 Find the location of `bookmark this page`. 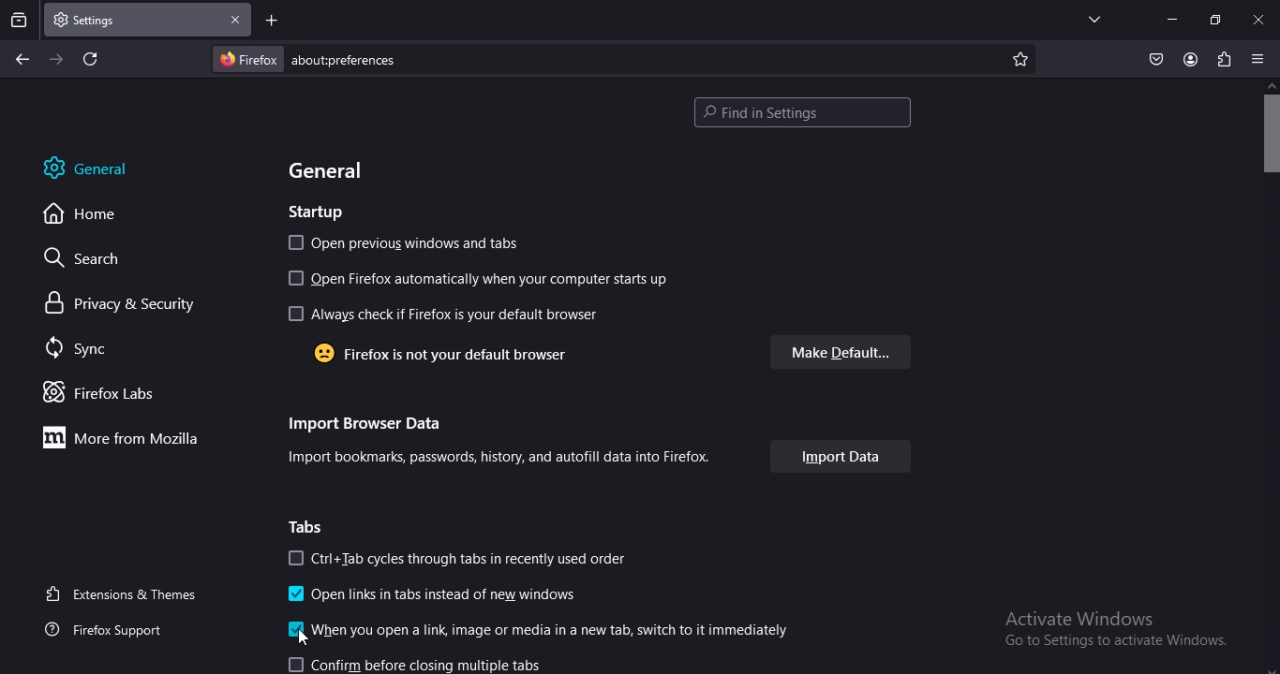

bookmark this page is located at coordinates (1020, 60).